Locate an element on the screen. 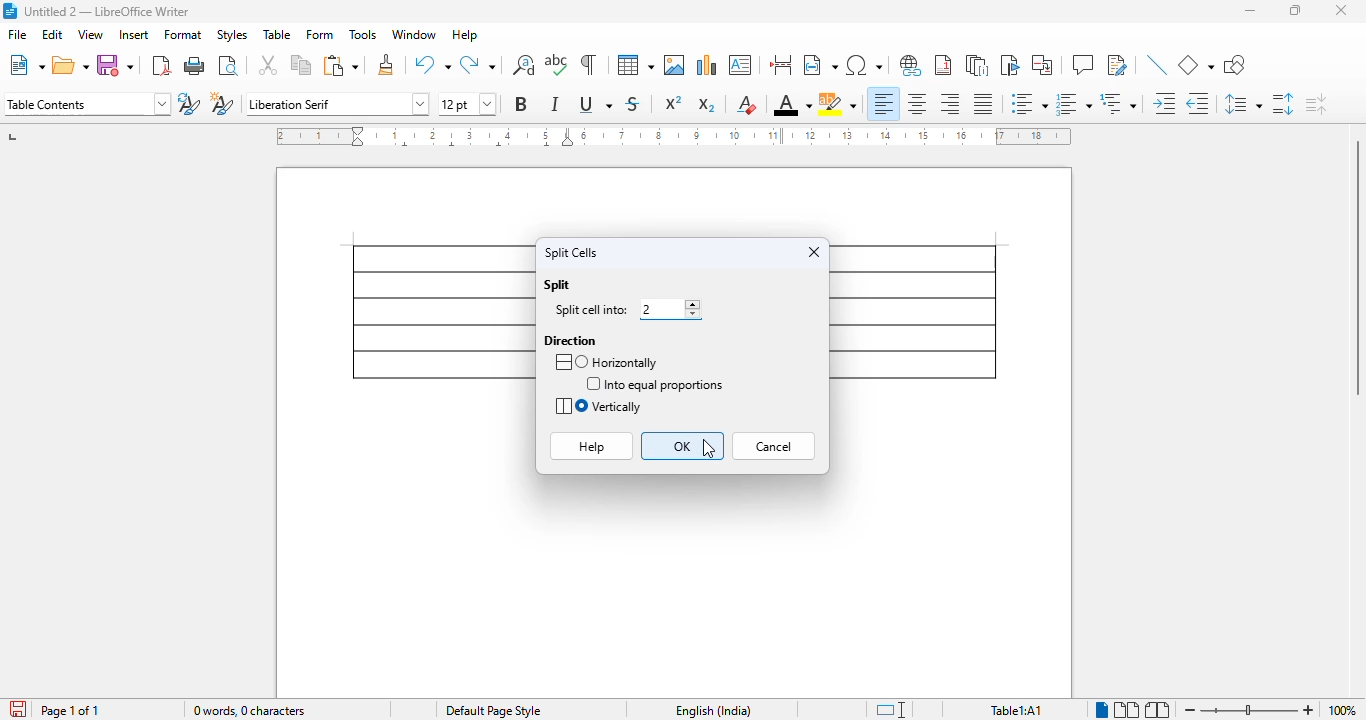  single-page view is located at coordinates (1103, 710).